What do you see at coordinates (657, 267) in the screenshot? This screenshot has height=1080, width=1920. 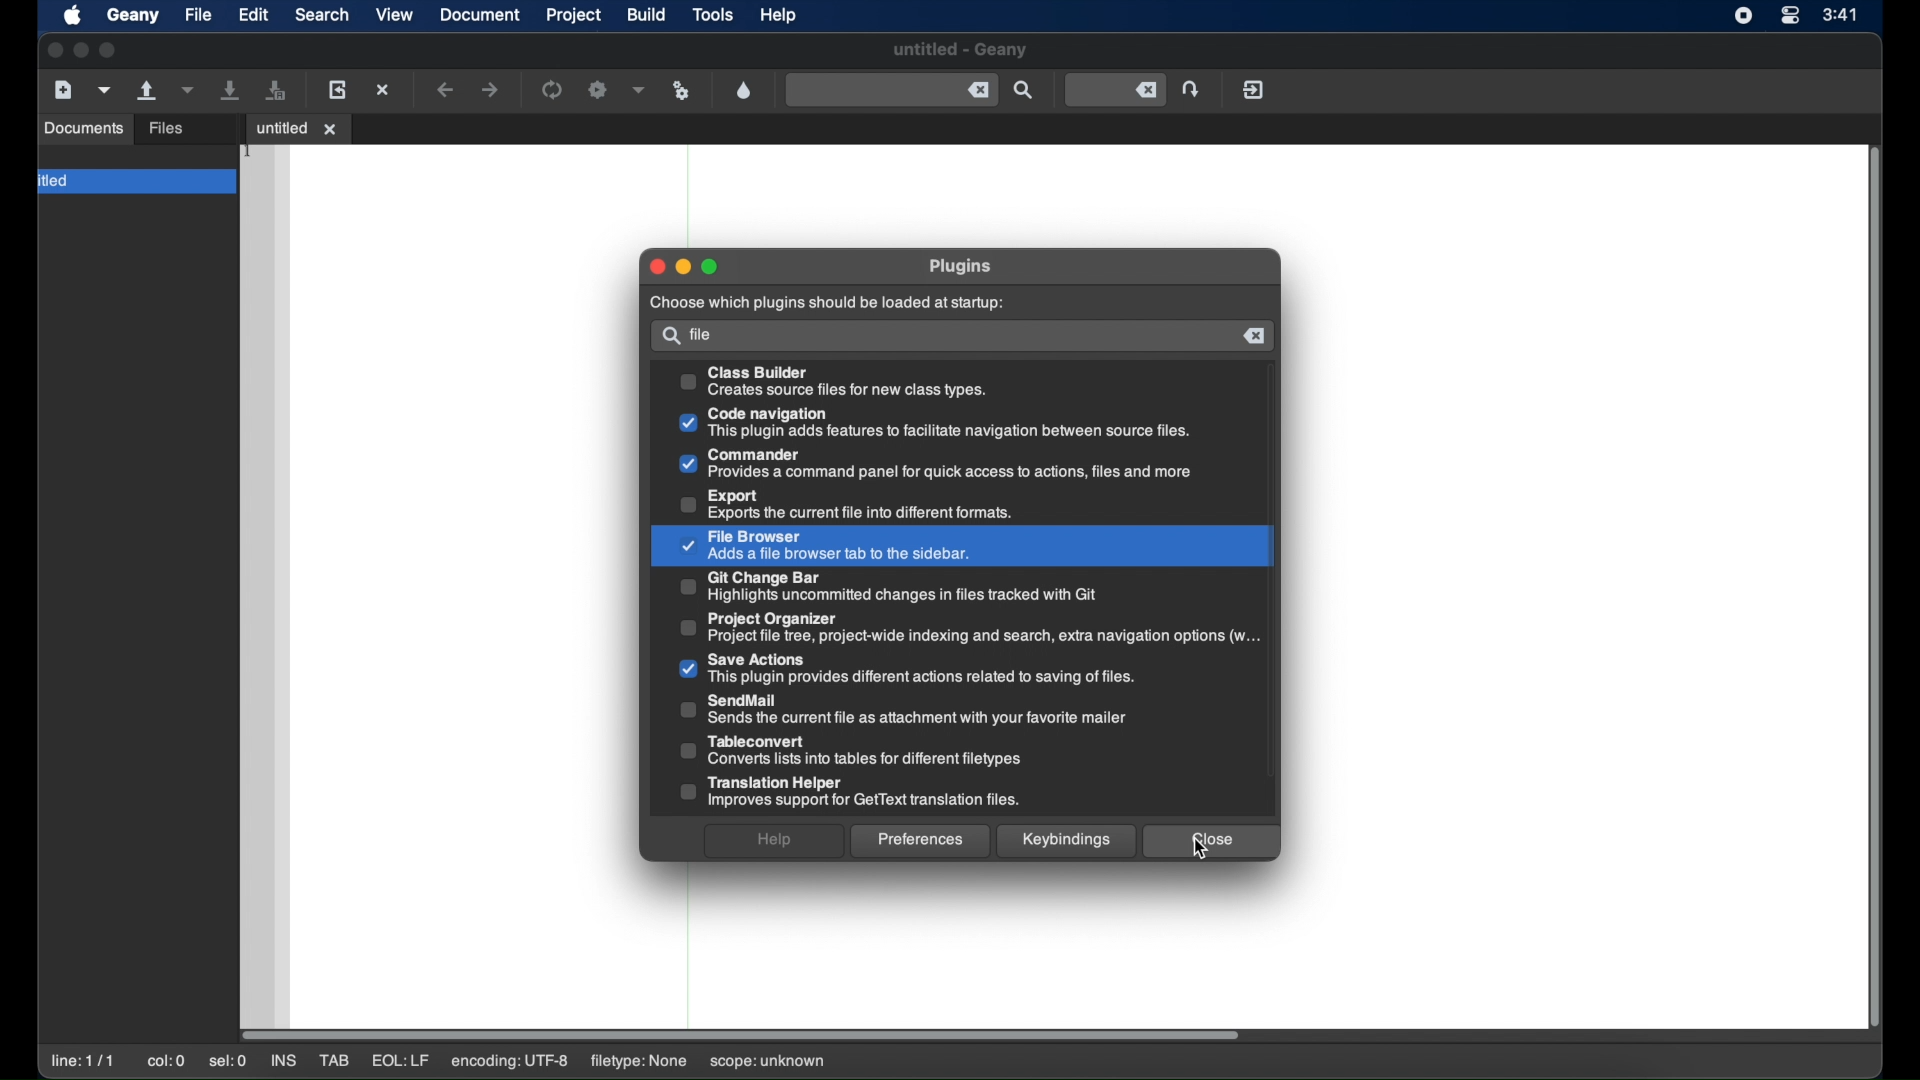 I see `` at bounding box center [657, 267].